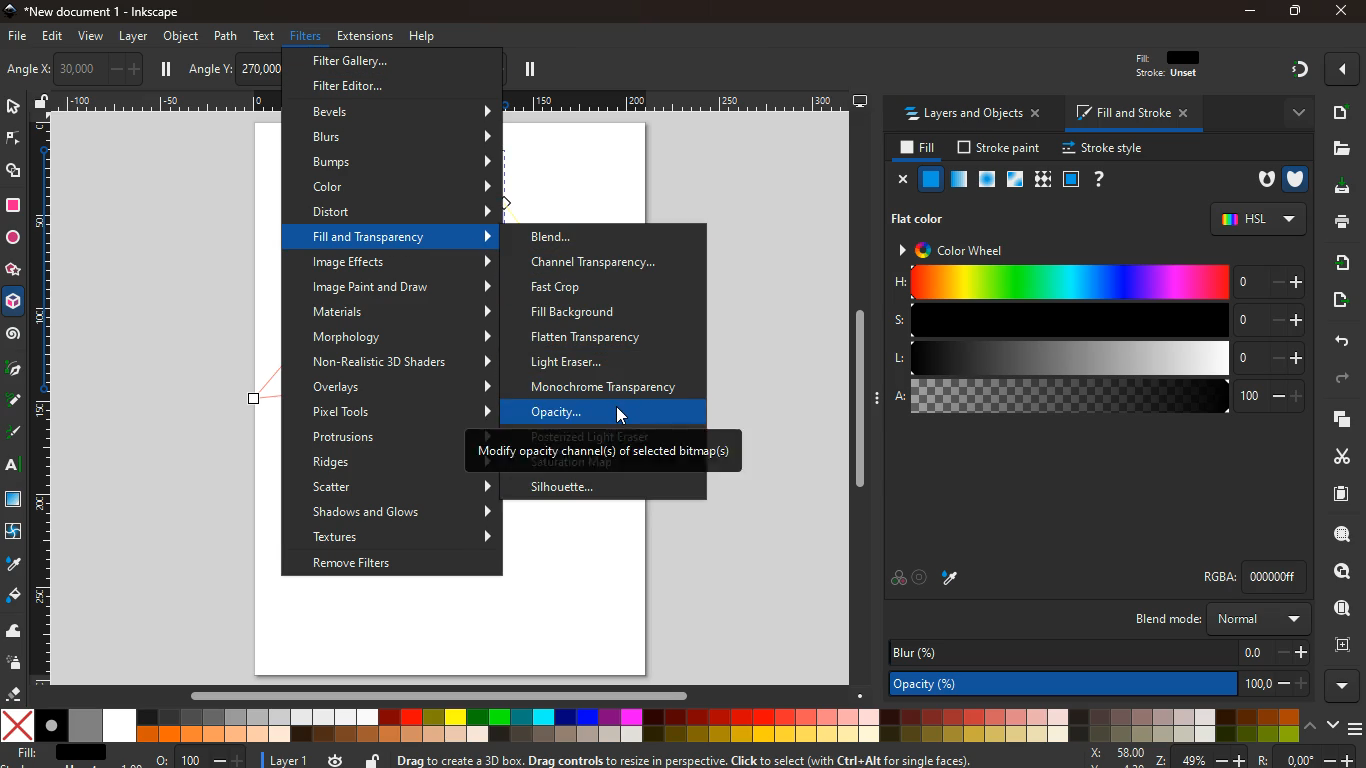 This screenshot has width=1366, height=768. What do you see at coordinates (60, 753) in the screenshot?
I see `fill` at bounding box center [60, 753].